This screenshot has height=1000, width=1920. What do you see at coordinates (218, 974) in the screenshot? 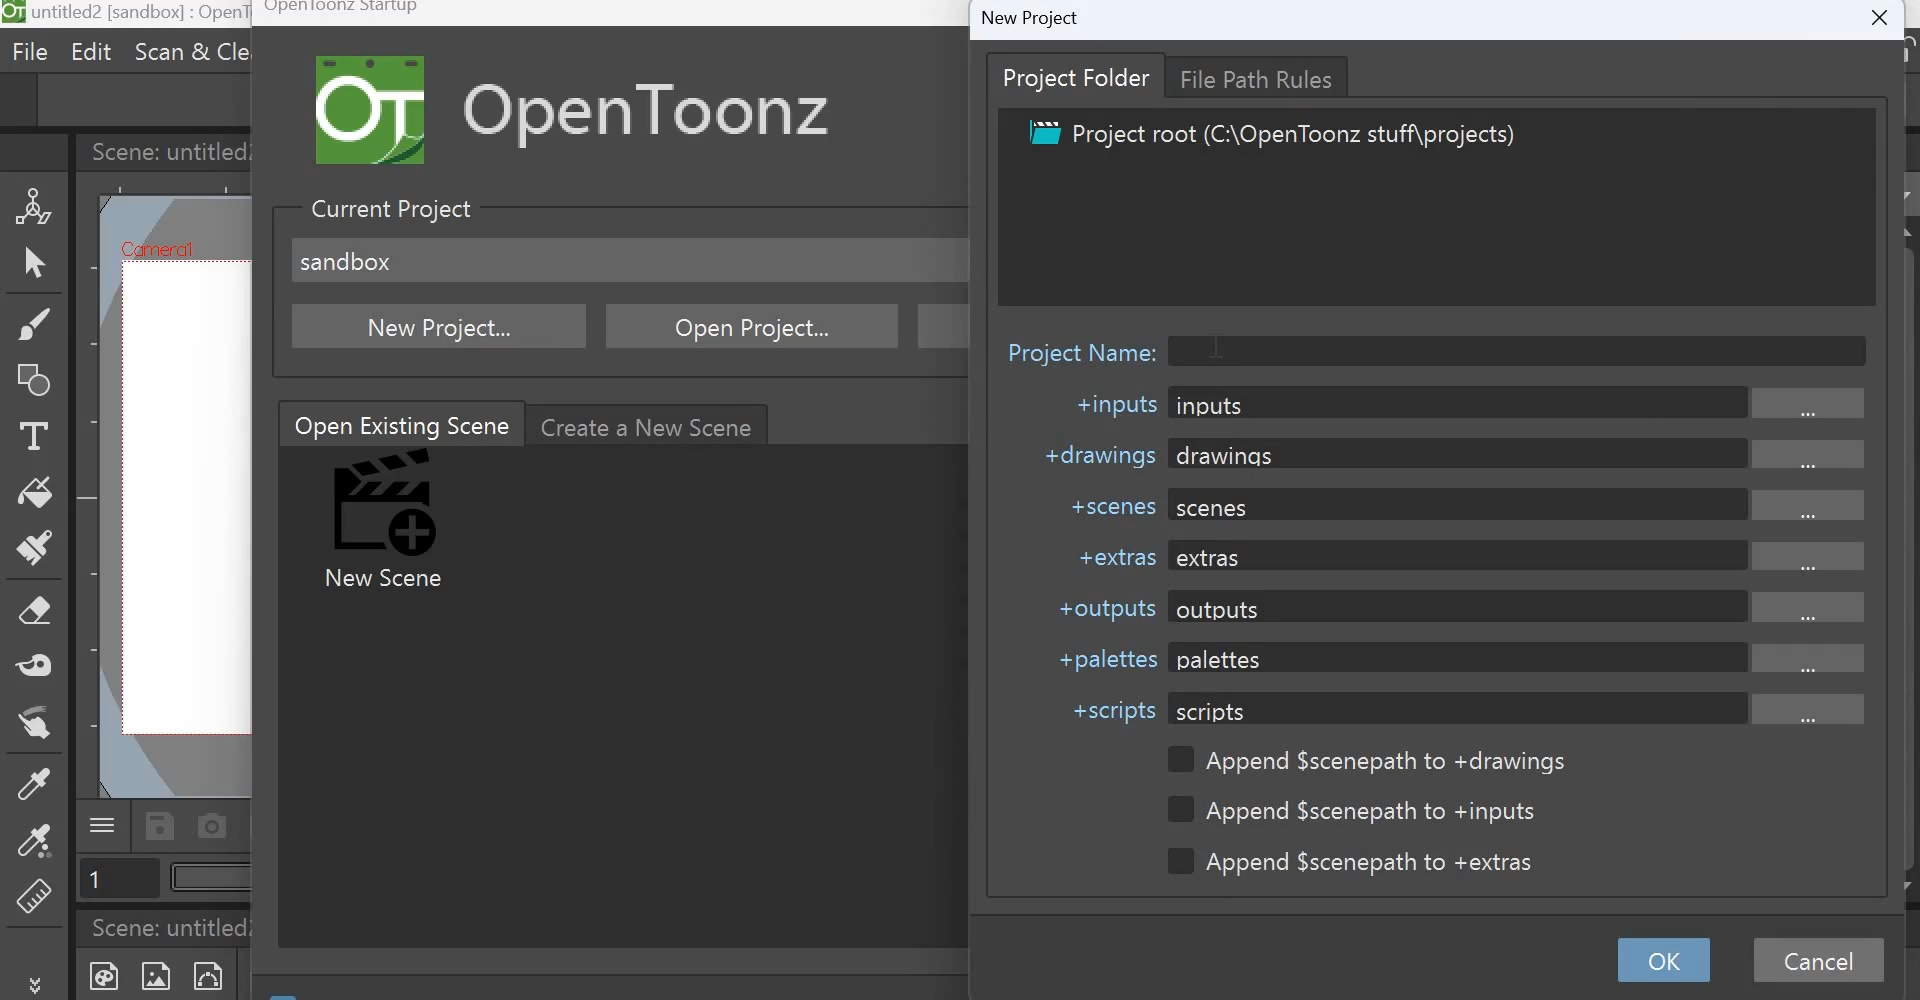
I see `New Vector level` at bounding box center [218, 974].